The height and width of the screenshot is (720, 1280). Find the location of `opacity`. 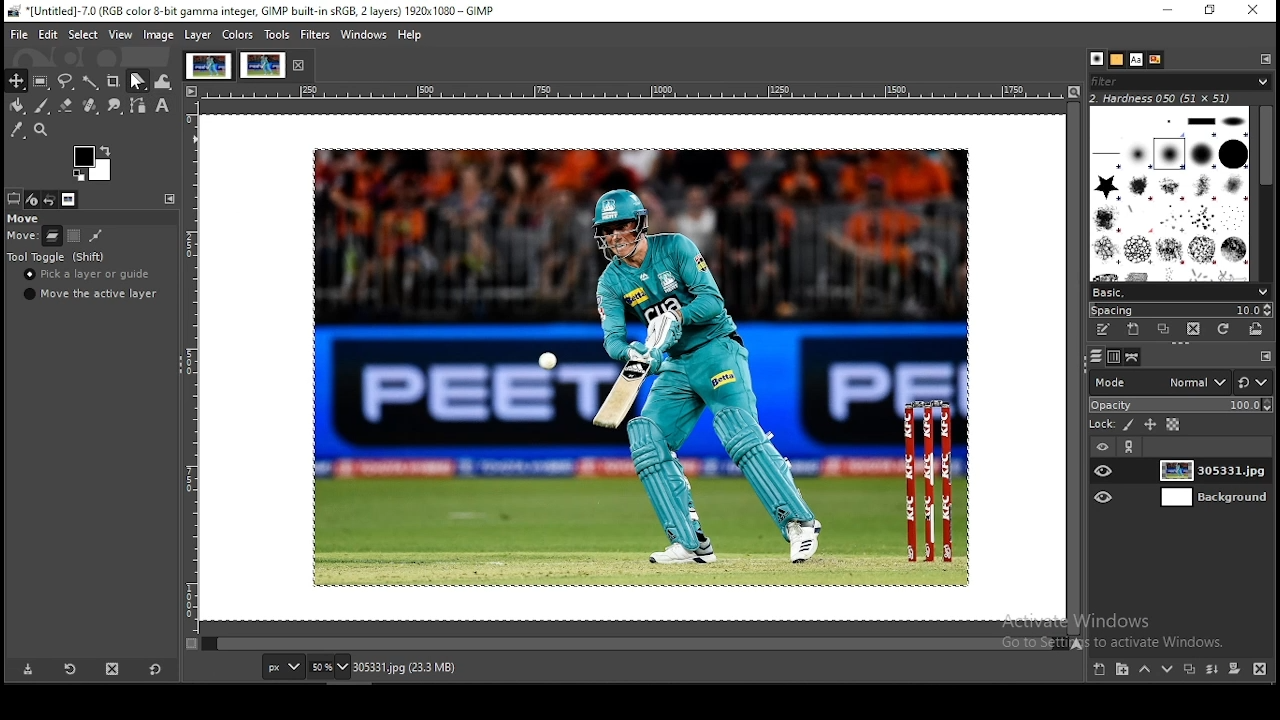

opacity is located at coordinates (1181, 405).